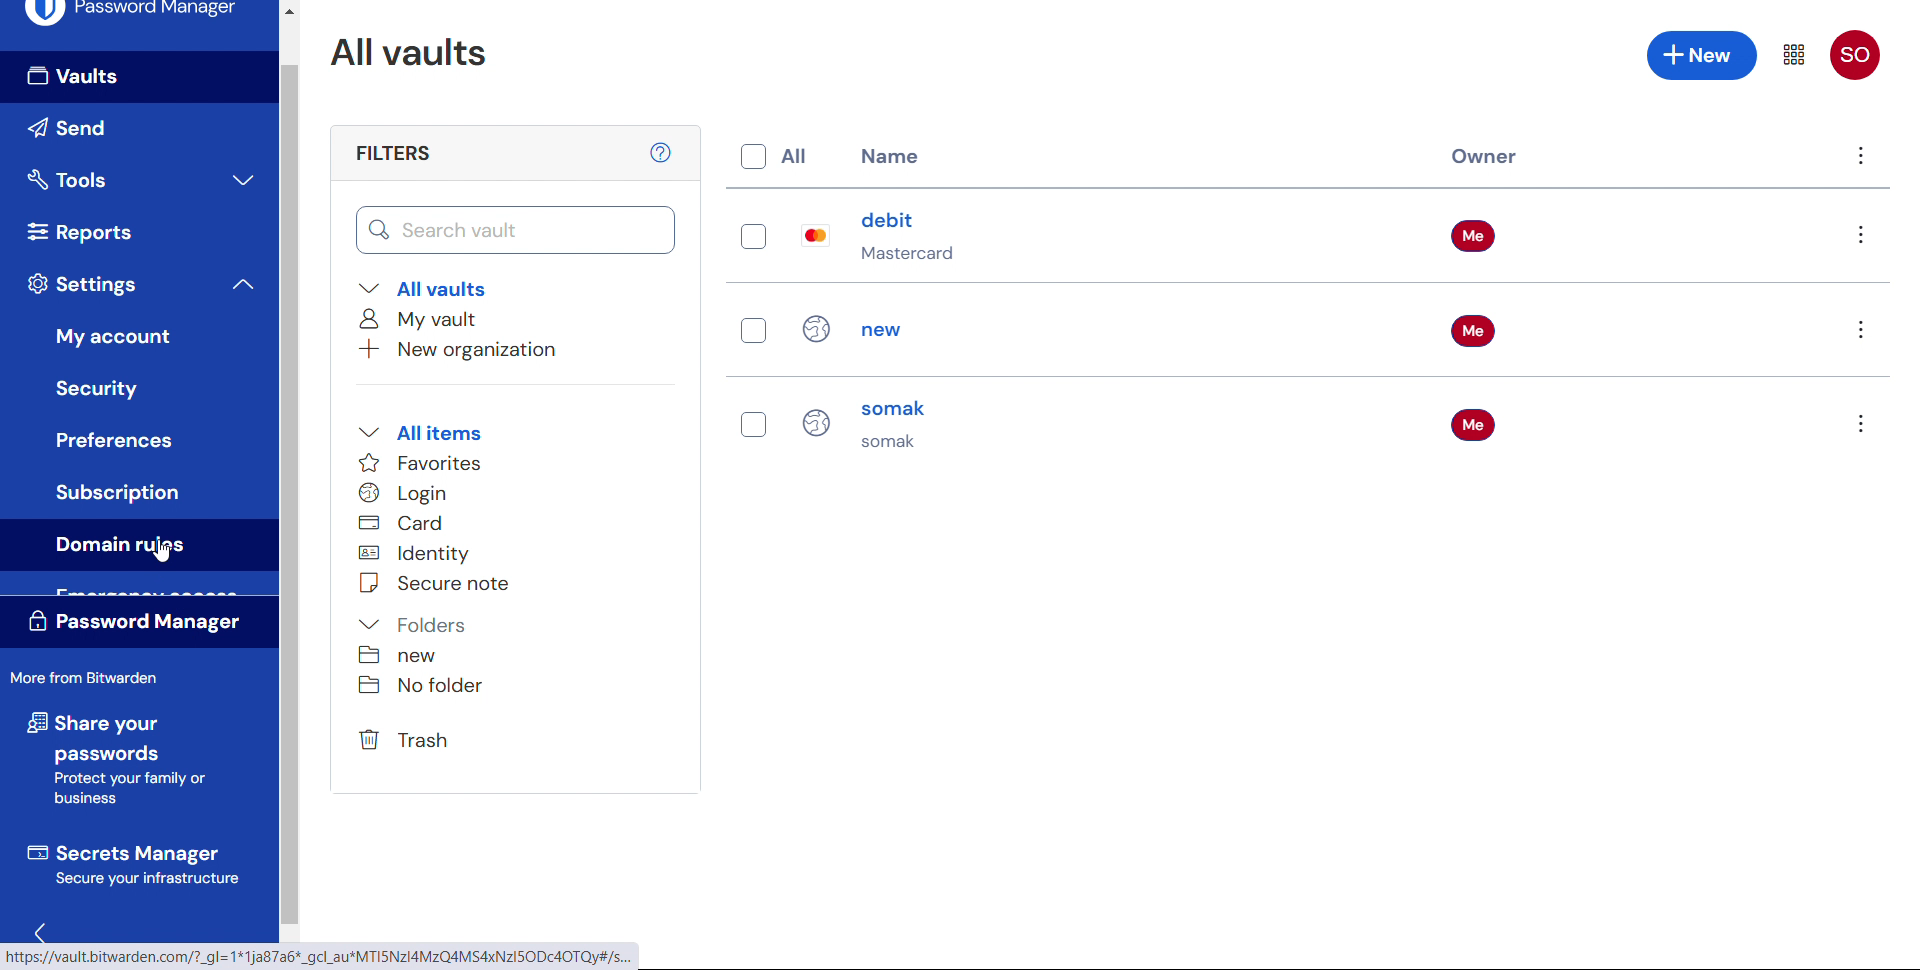 This screenshot has height=970, width=1920. I want to click on My vault , so click(420, 318).